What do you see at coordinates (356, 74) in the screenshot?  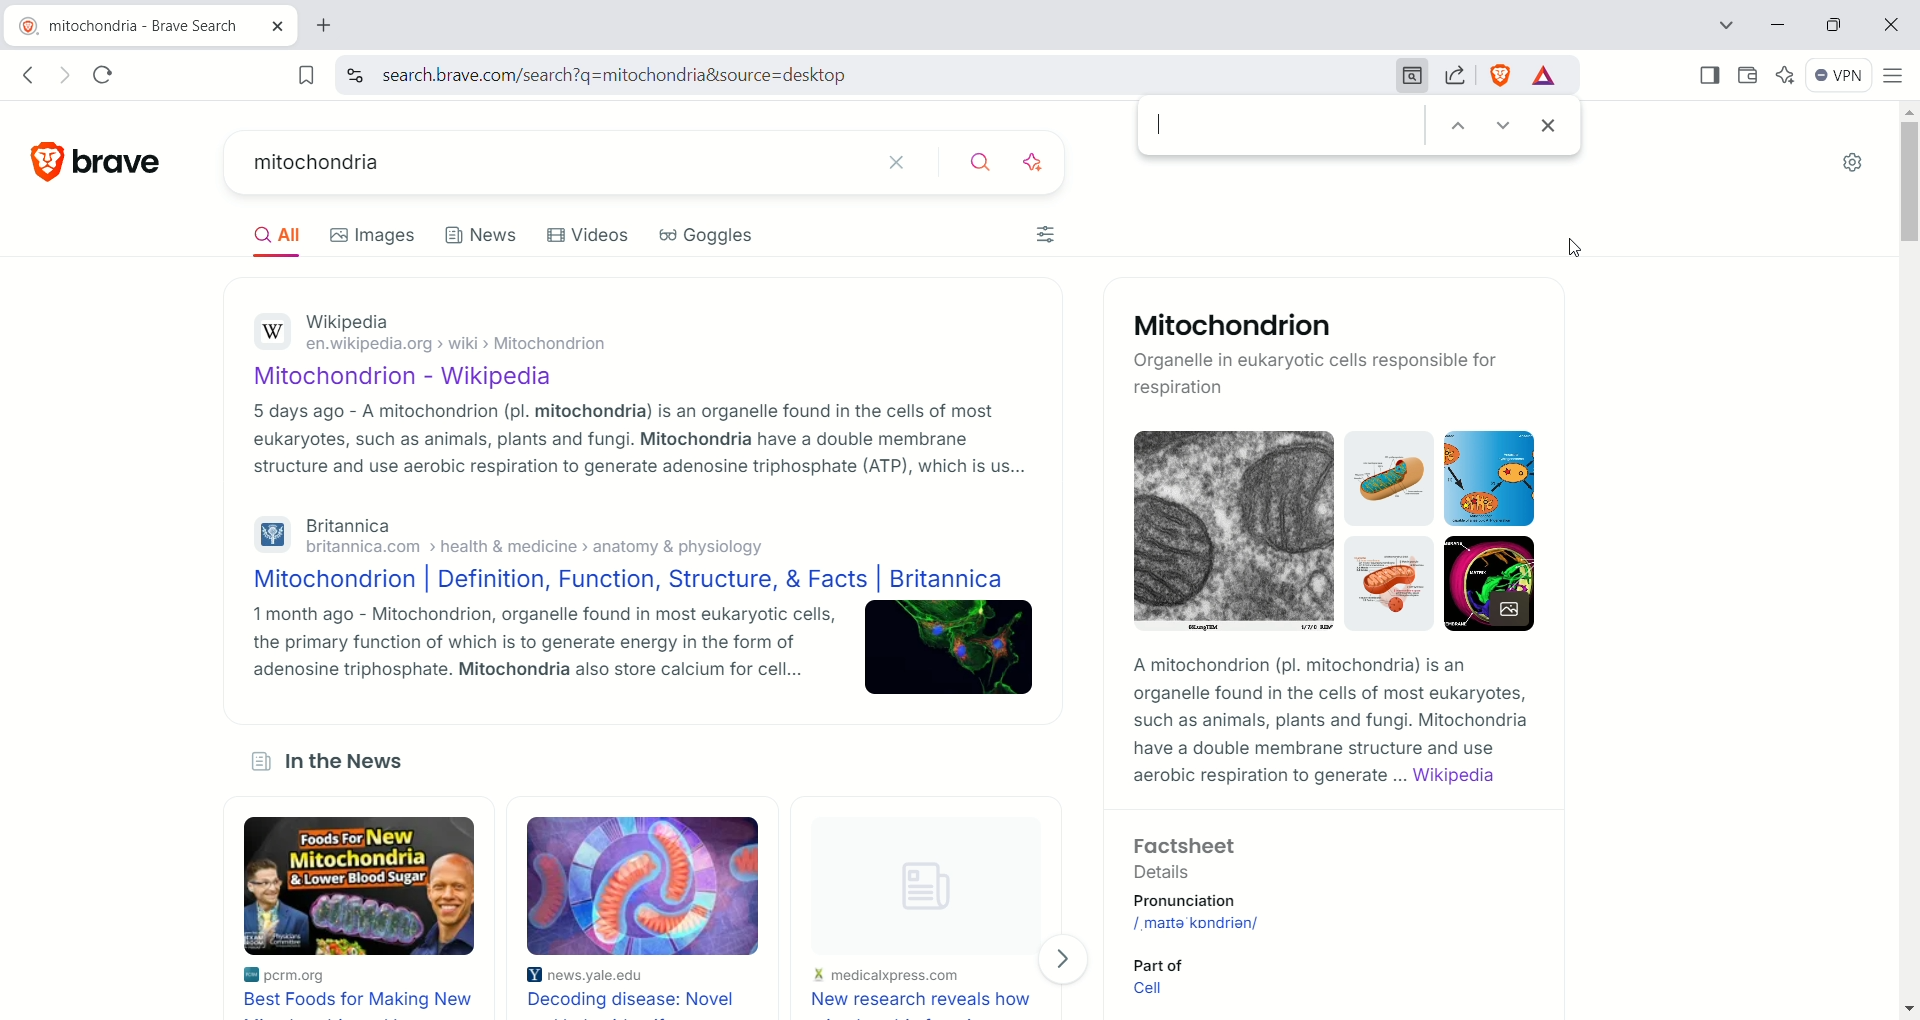 I see `view site information` at bounding box center [356, 74].